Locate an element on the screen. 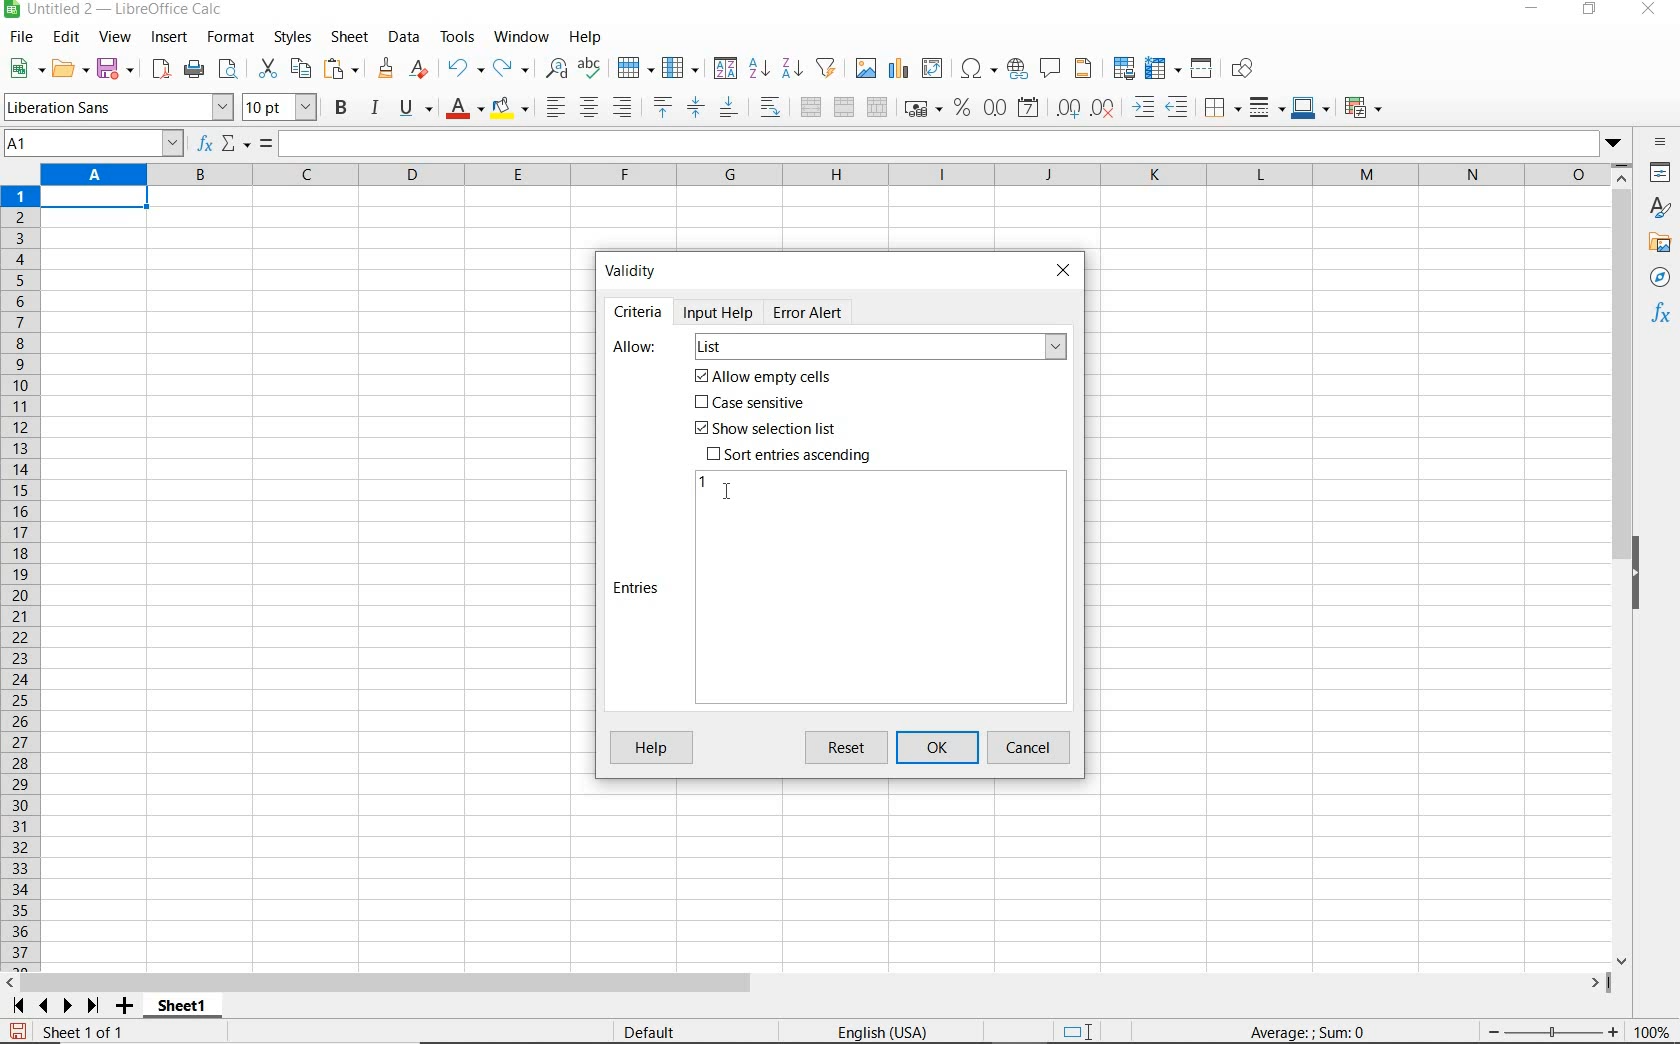  format is located at coordinates (228, 37).